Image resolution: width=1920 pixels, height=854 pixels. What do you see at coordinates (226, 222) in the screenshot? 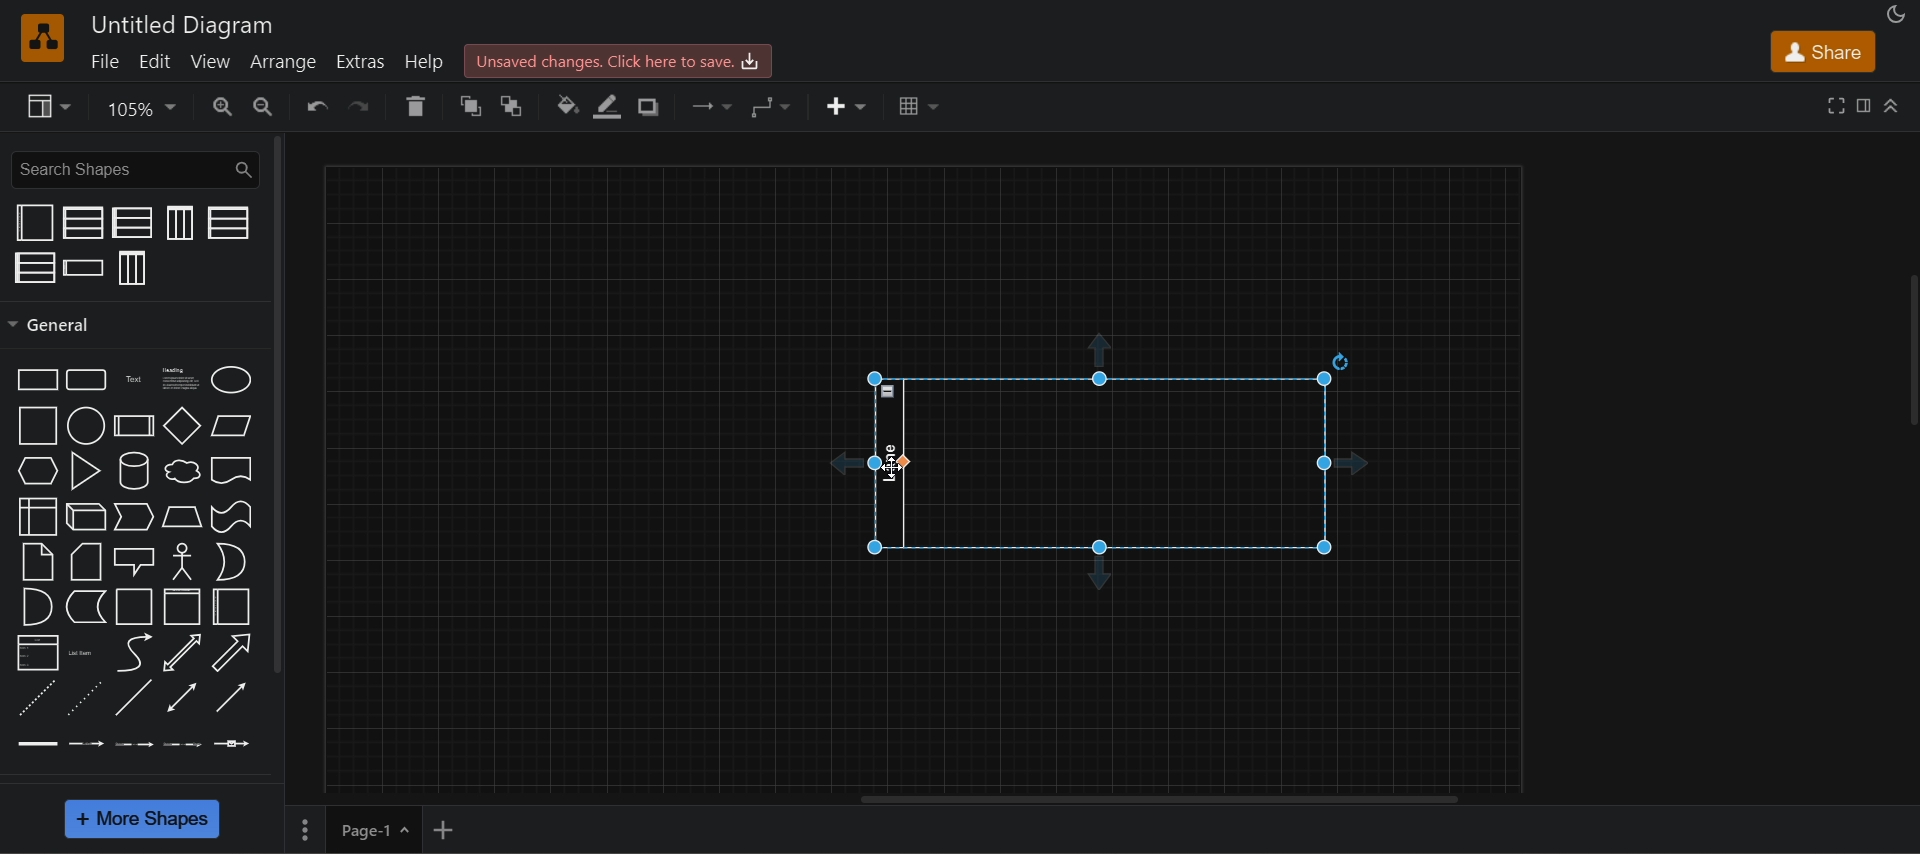
I see `horizontal pool 1` at bounding box center [226, 222].